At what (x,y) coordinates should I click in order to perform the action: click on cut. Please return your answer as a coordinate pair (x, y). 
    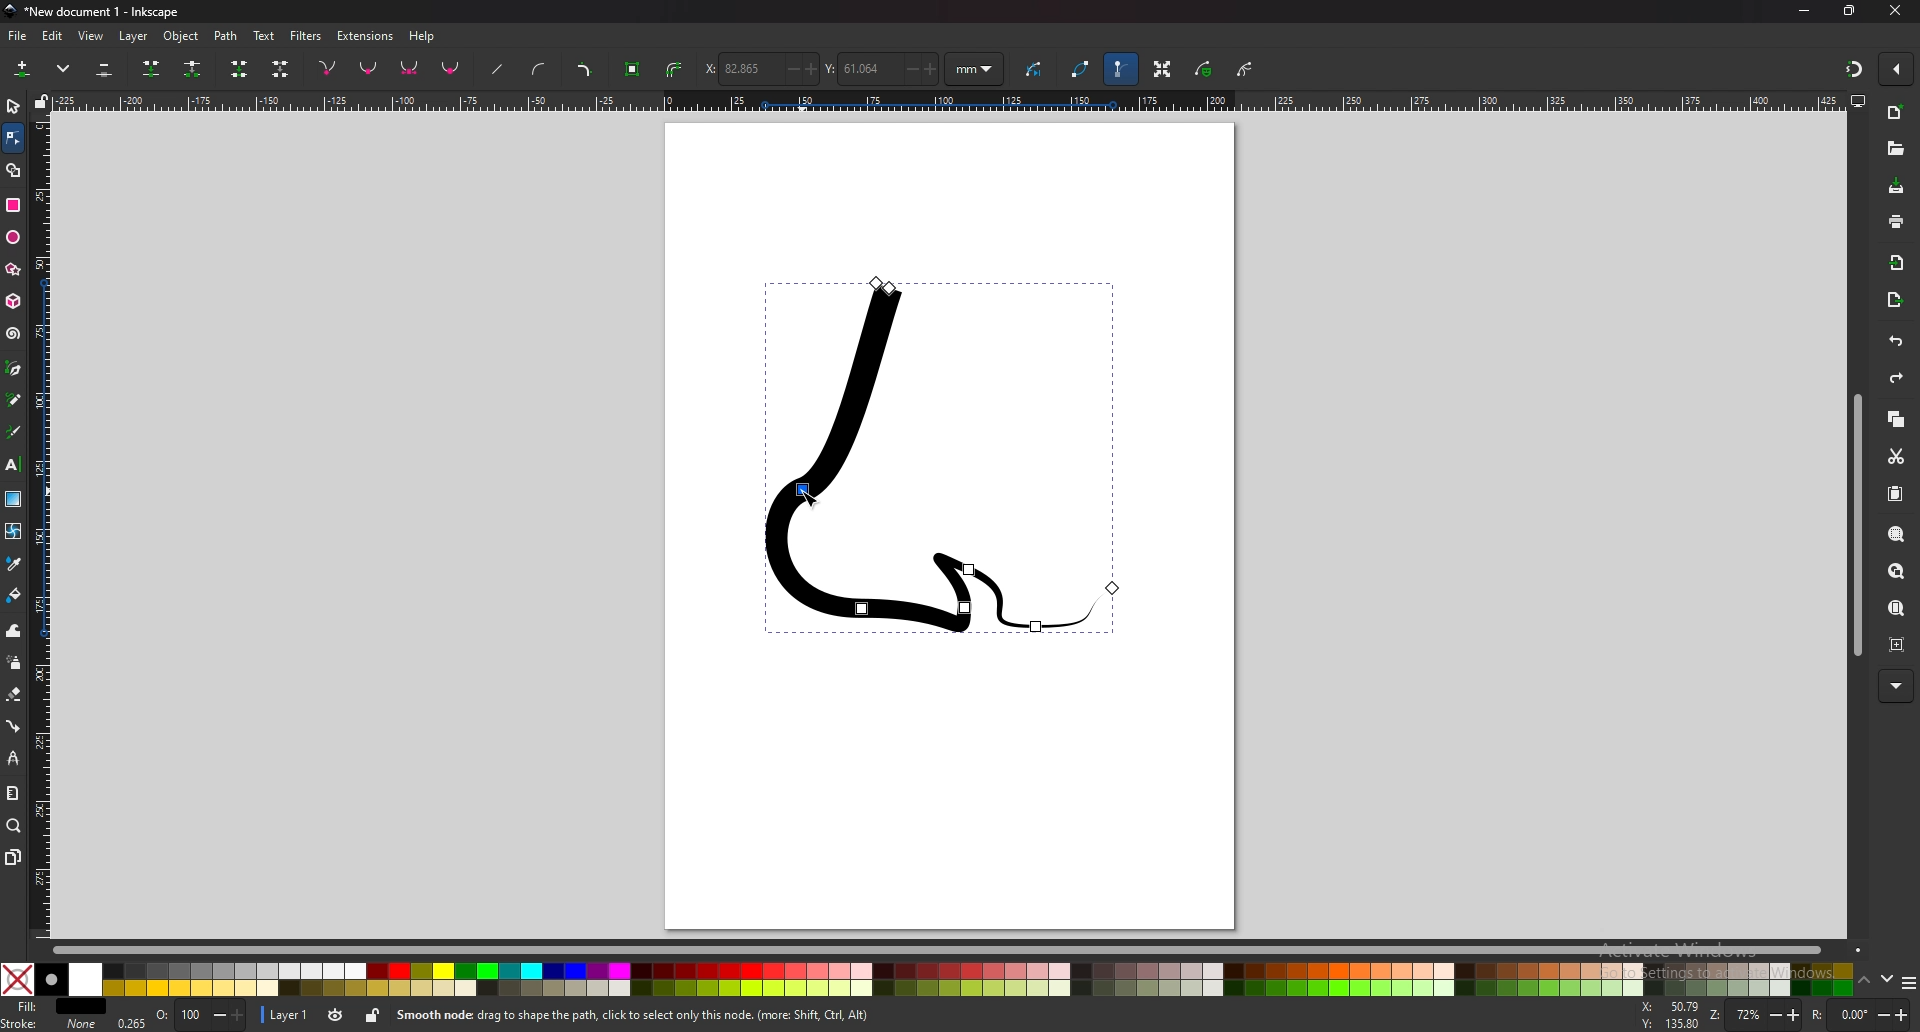
    Looking at the image, I should click on (1894, 456).